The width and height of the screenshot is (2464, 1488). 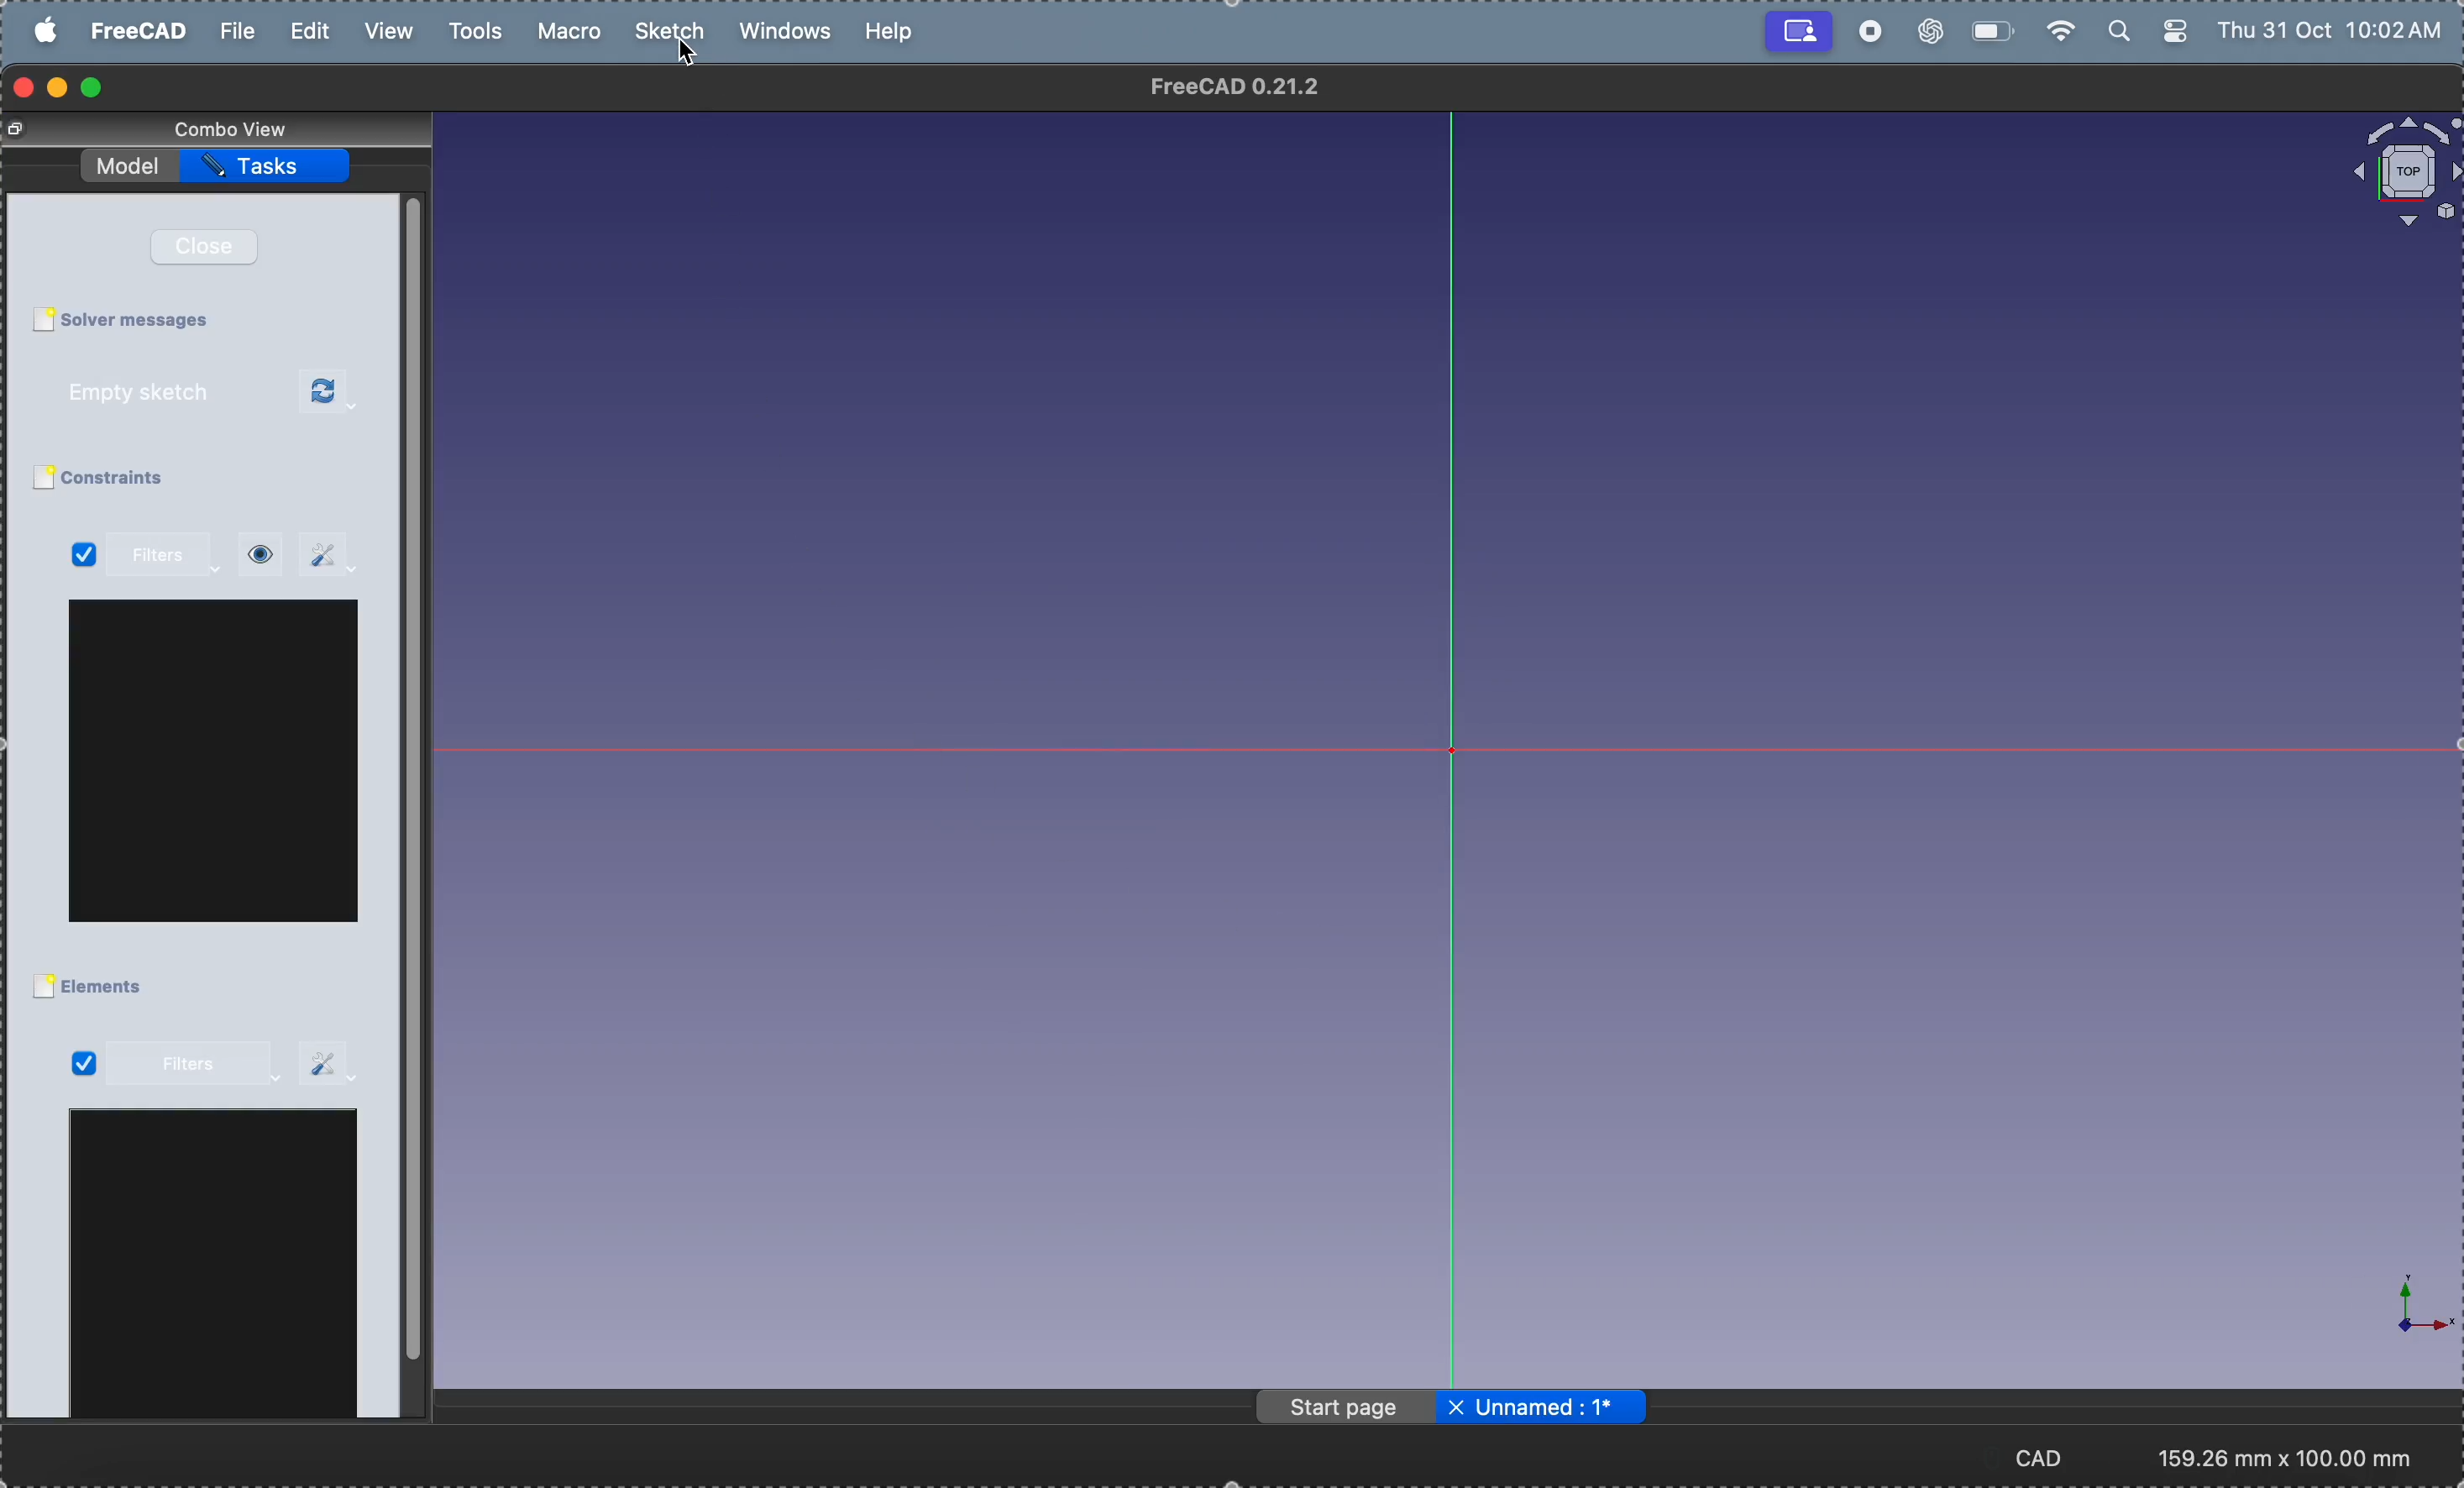 I want to click on axis, so click(x=2404, y=1306).